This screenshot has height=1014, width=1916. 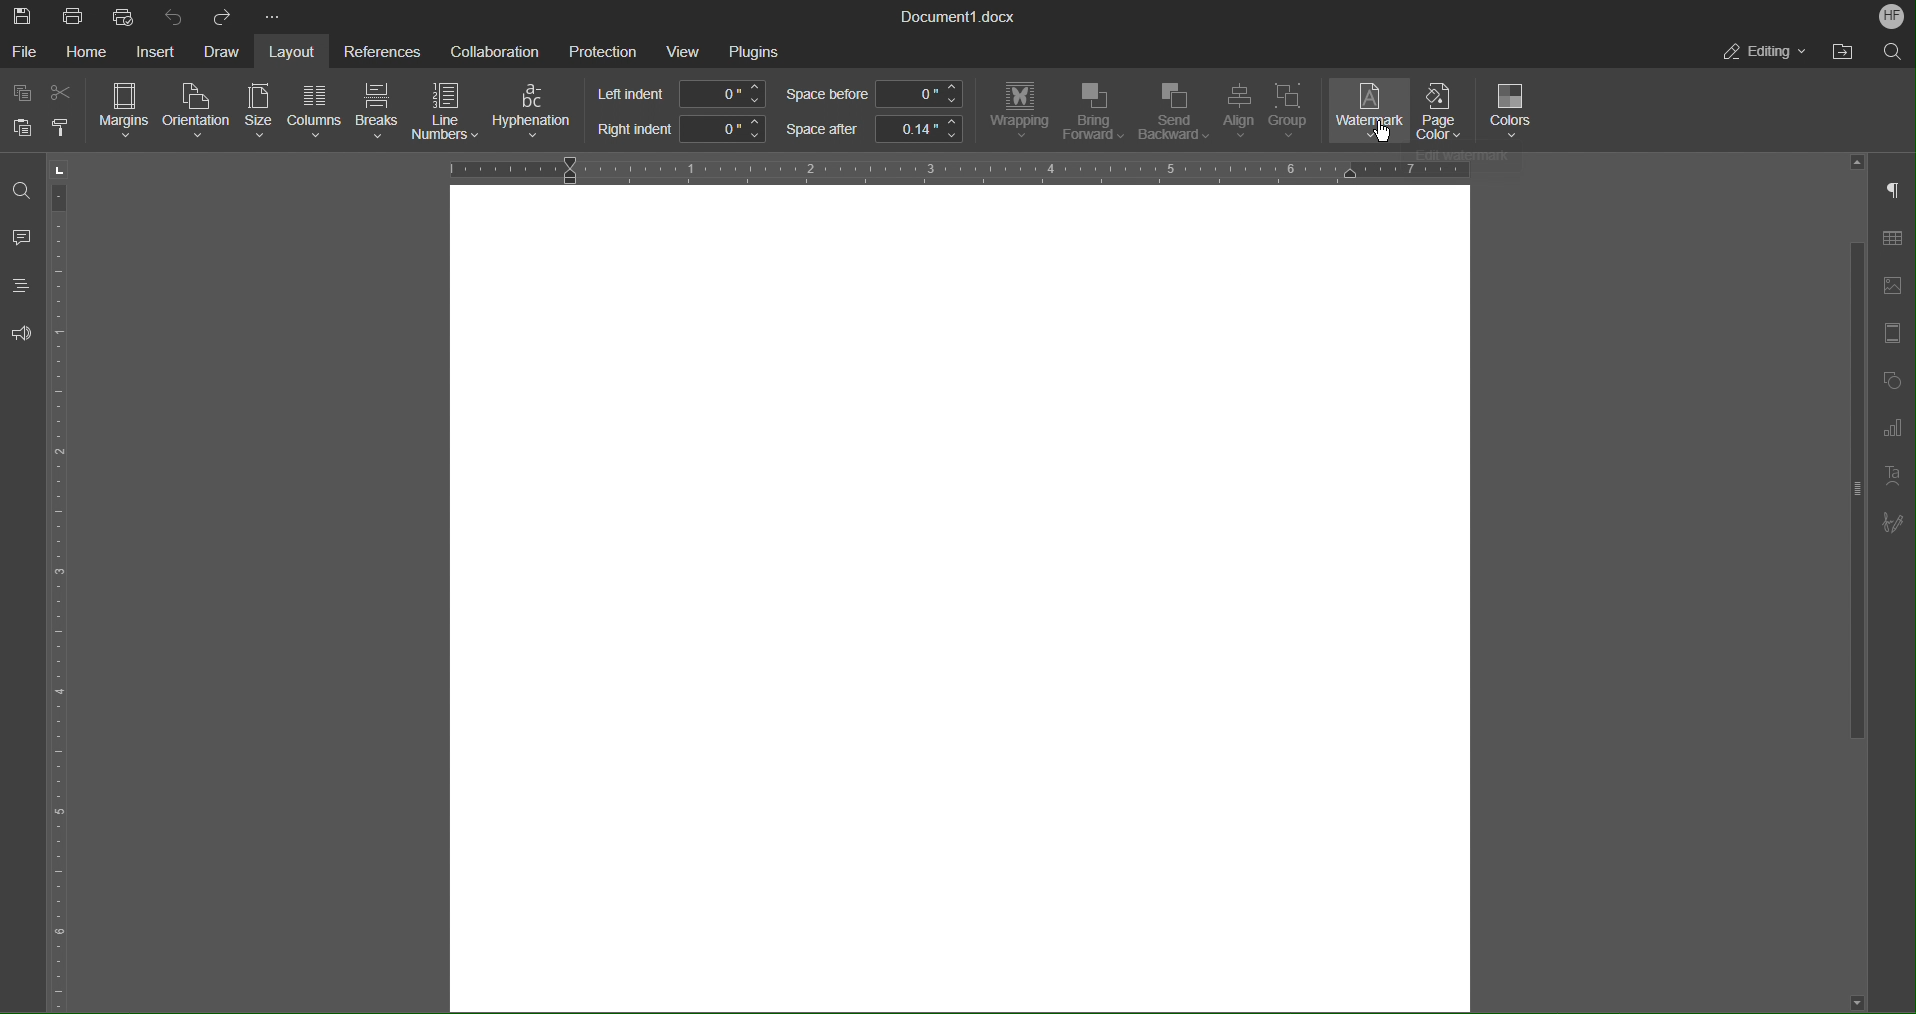 What do you see at coordinates (447, 114) in the screenshot?
I see `Line Numbers` at bounding box center [447, 114].